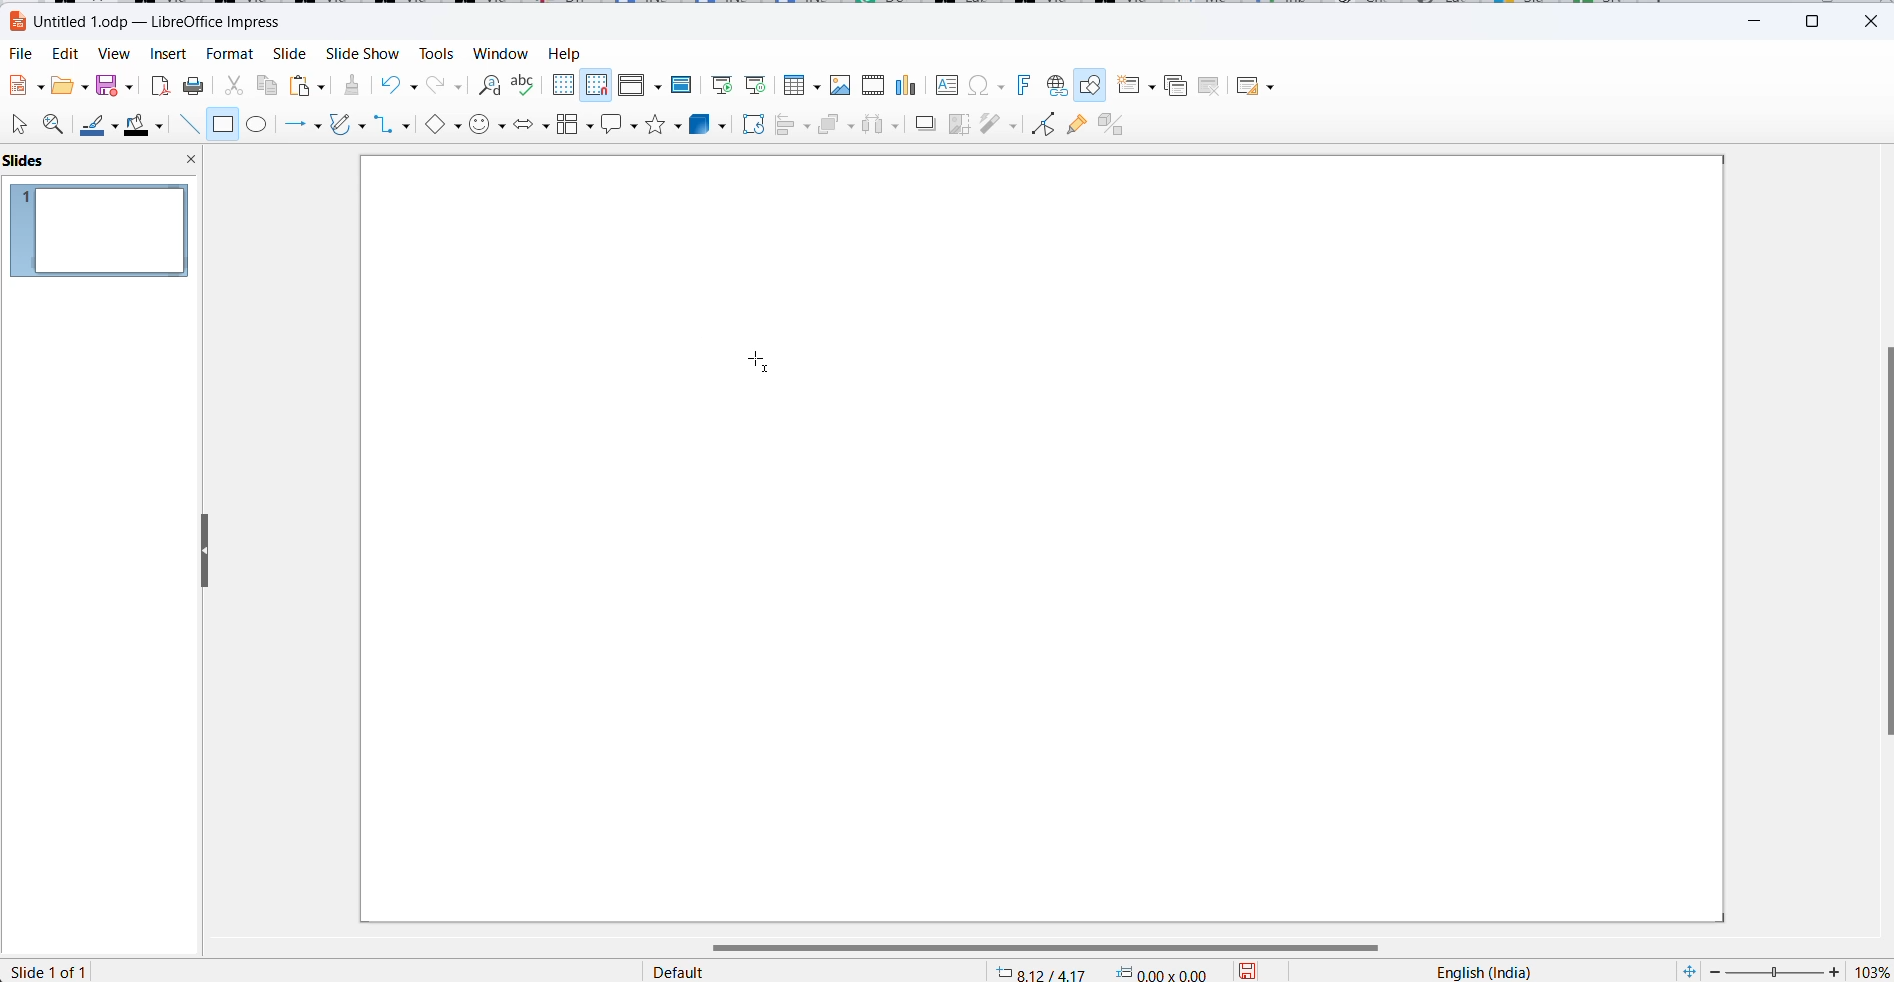 The height and width of the screenshot is (982, 1894). I want to click on Insert hyperlink, so click(1054, 87).